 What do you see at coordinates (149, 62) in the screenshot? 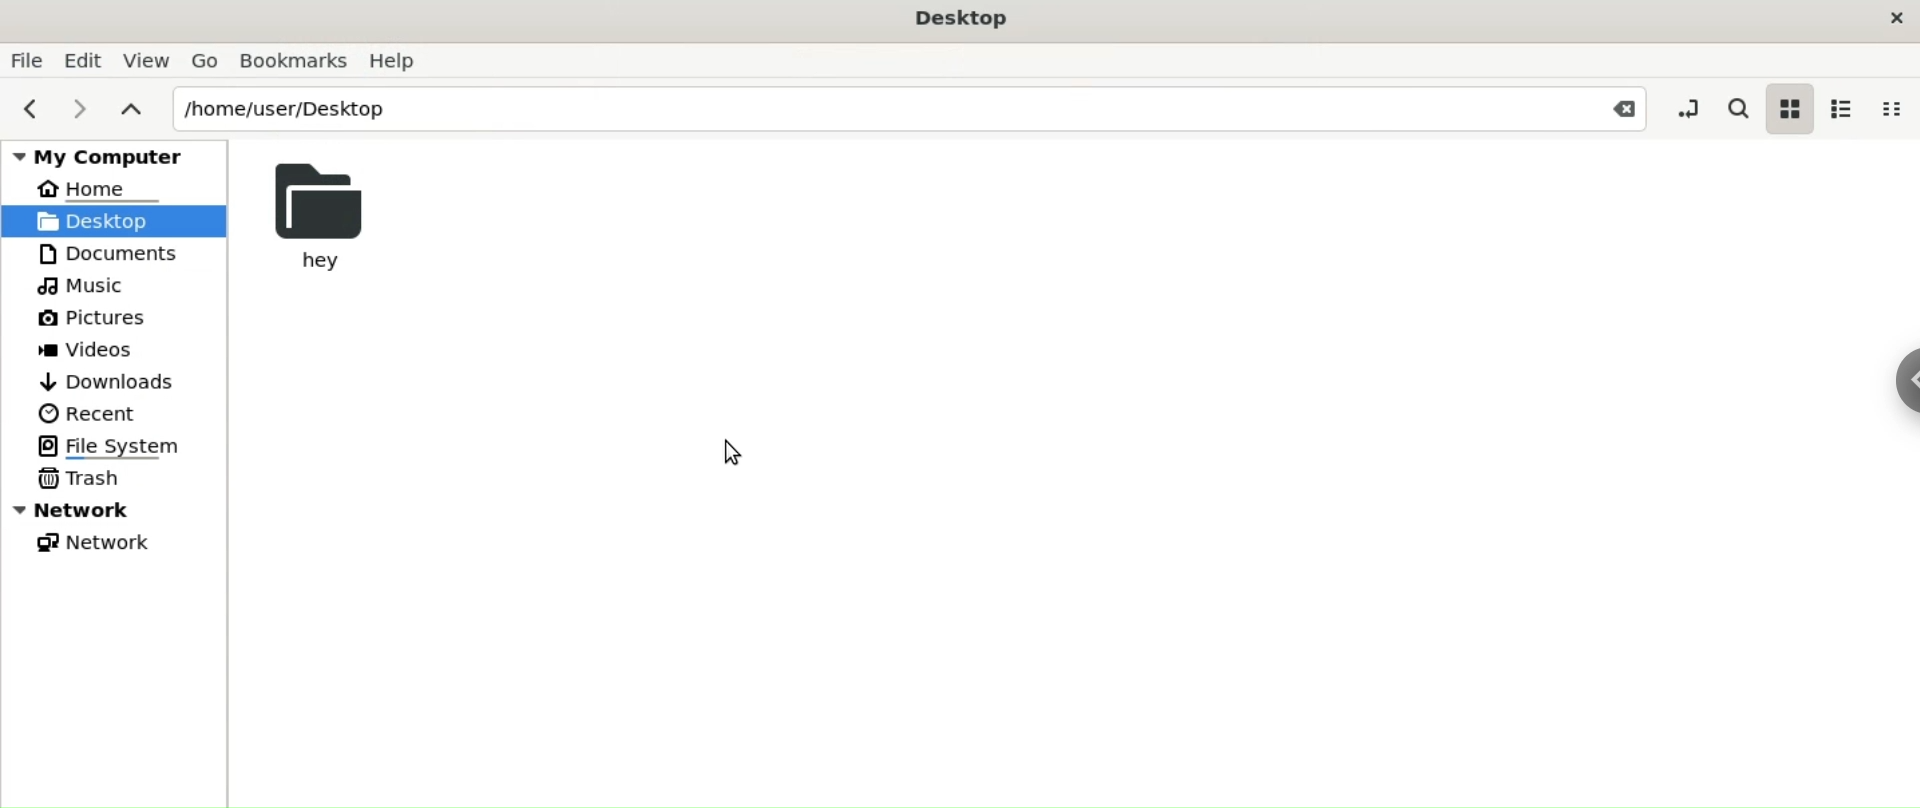
I see `View` at bounding box center [149, 62].